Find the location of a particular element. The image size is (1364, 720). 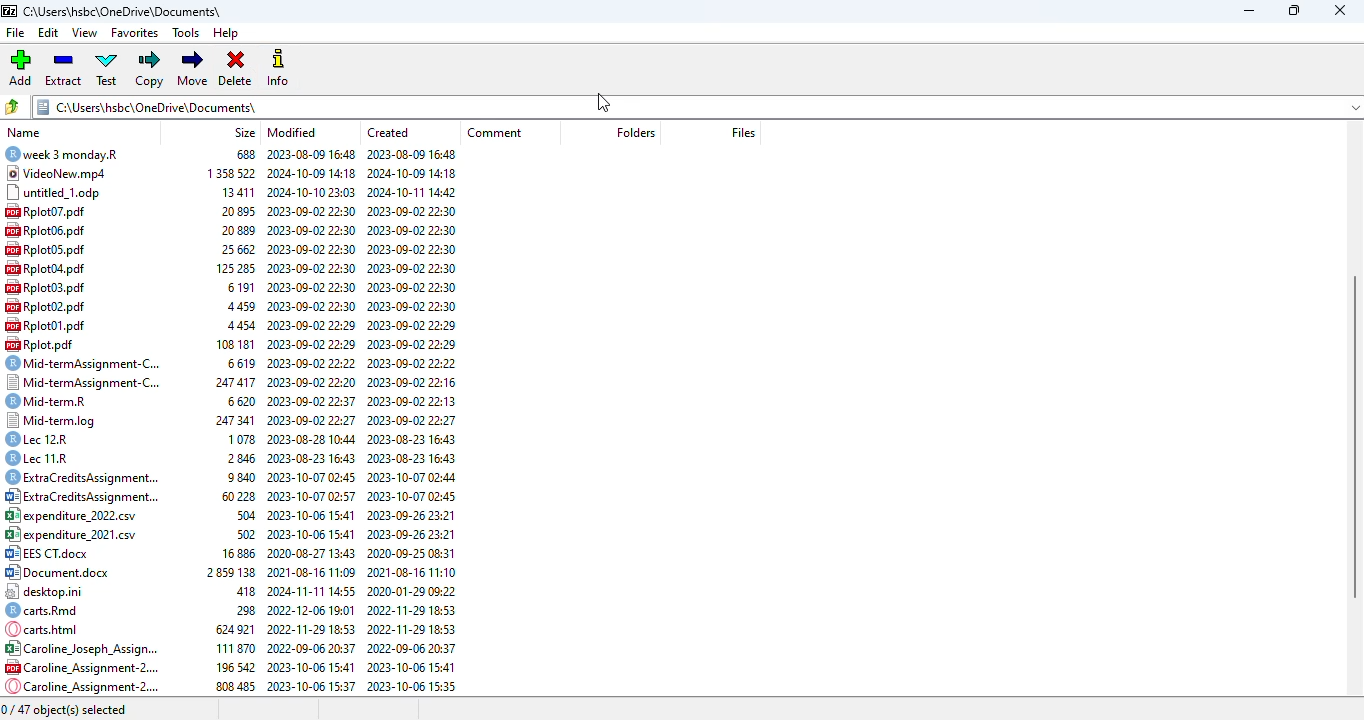

2023-09-02 22:13 is located at coordinates (411, 401).